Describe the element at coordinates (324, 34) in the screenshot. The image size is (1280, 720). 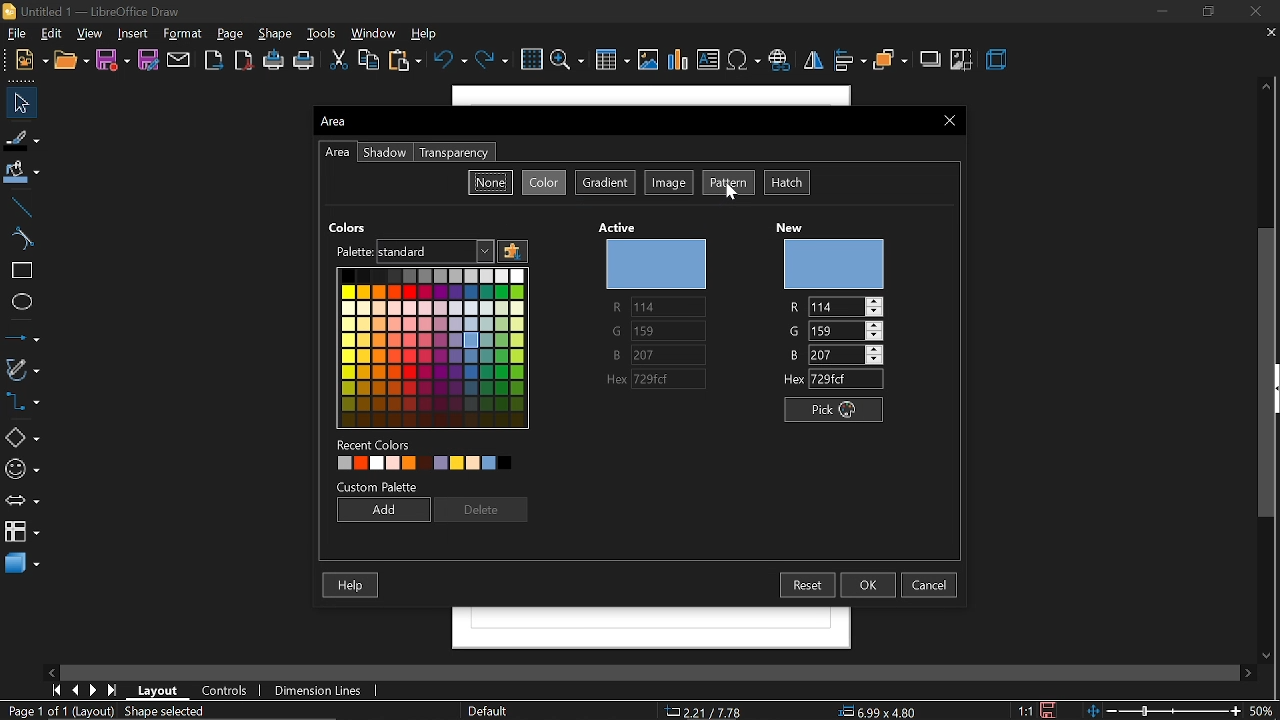
I see `tools` at that location.